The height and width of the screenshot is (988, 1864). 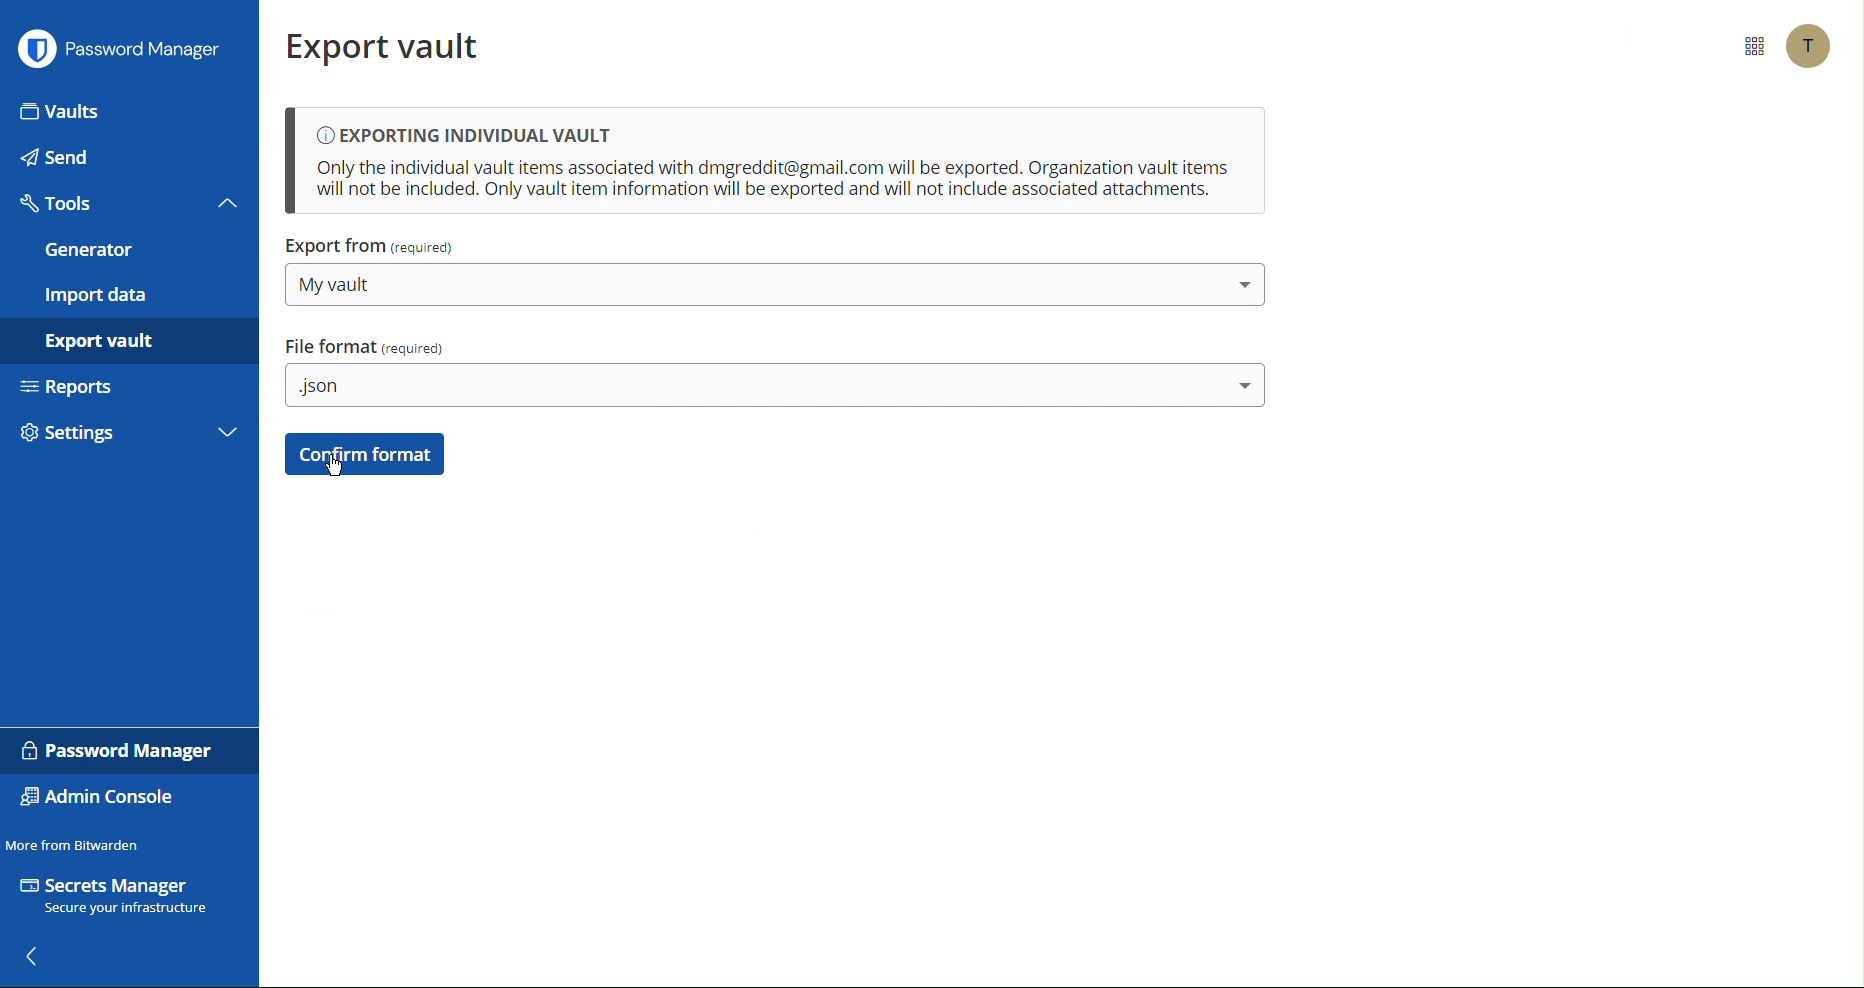 What do you see at coordinates (61, 162) in the screenshot?
I see `Send` at bounding box center [61, 162].